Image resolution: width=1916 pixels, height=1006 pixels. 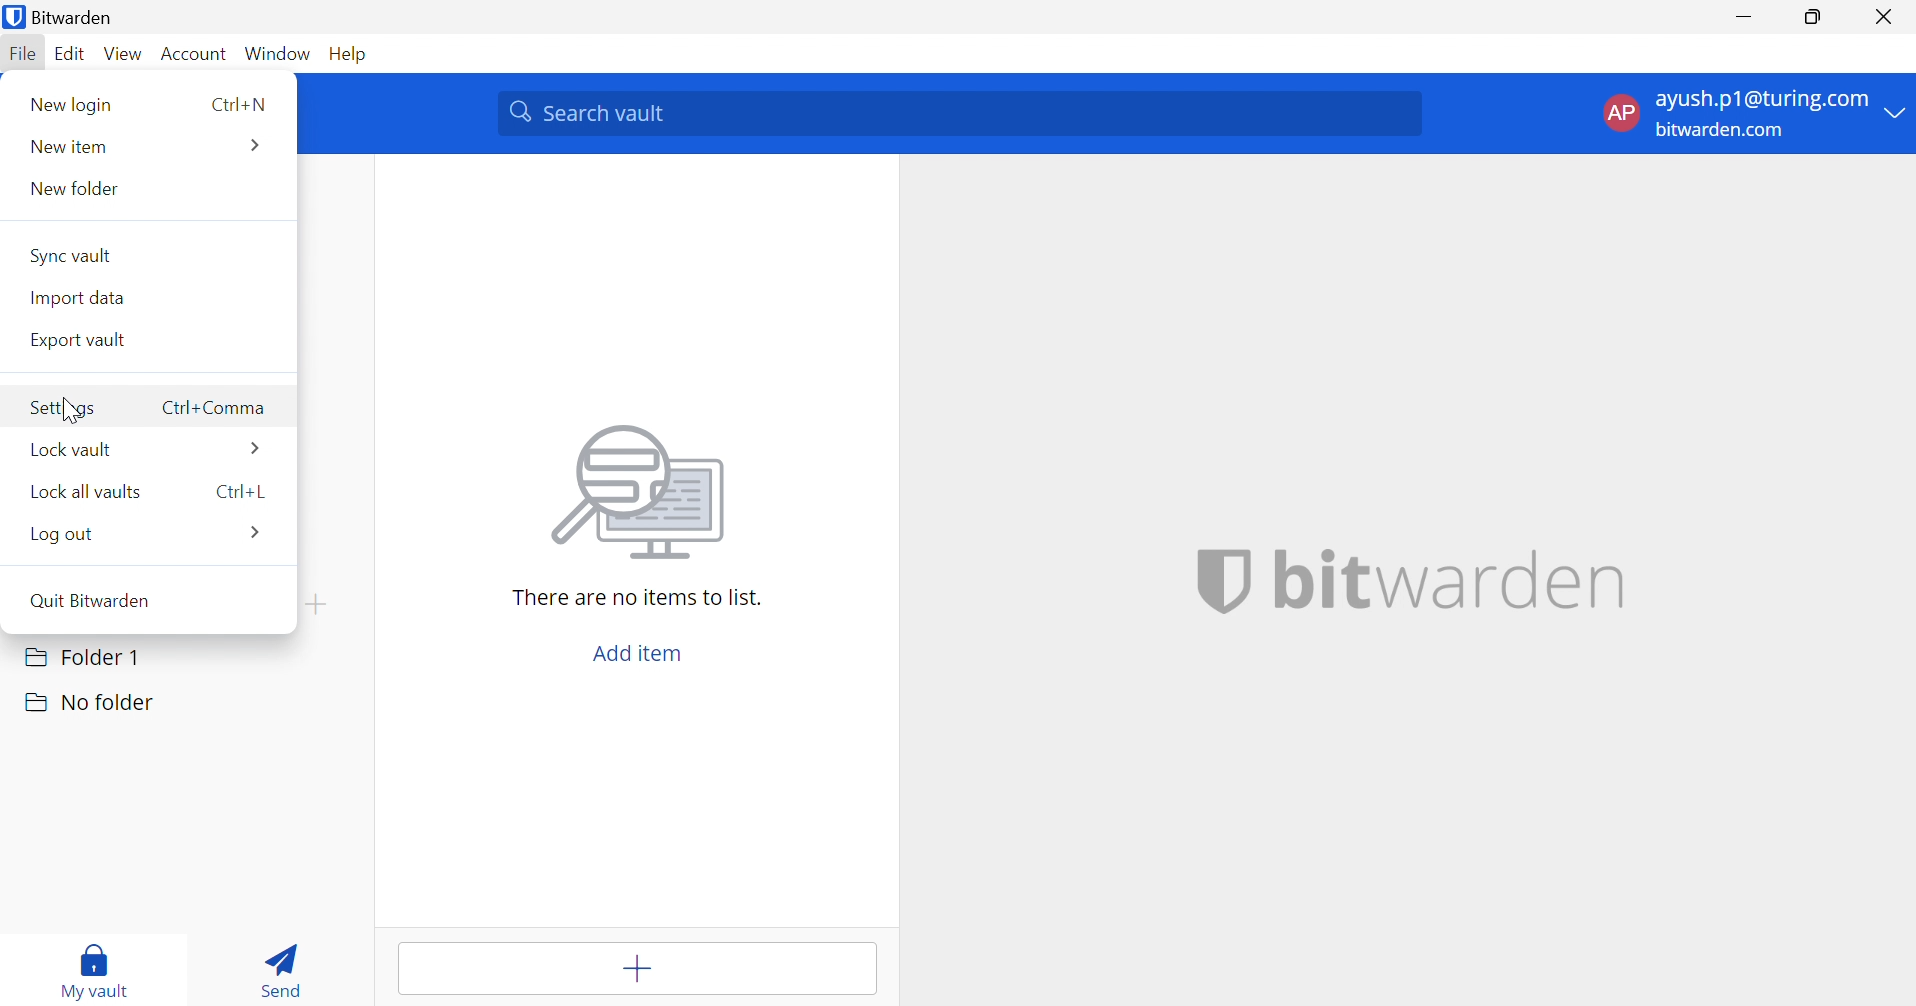 I want to click on Ctrl+N, so click(x=240, y=106).